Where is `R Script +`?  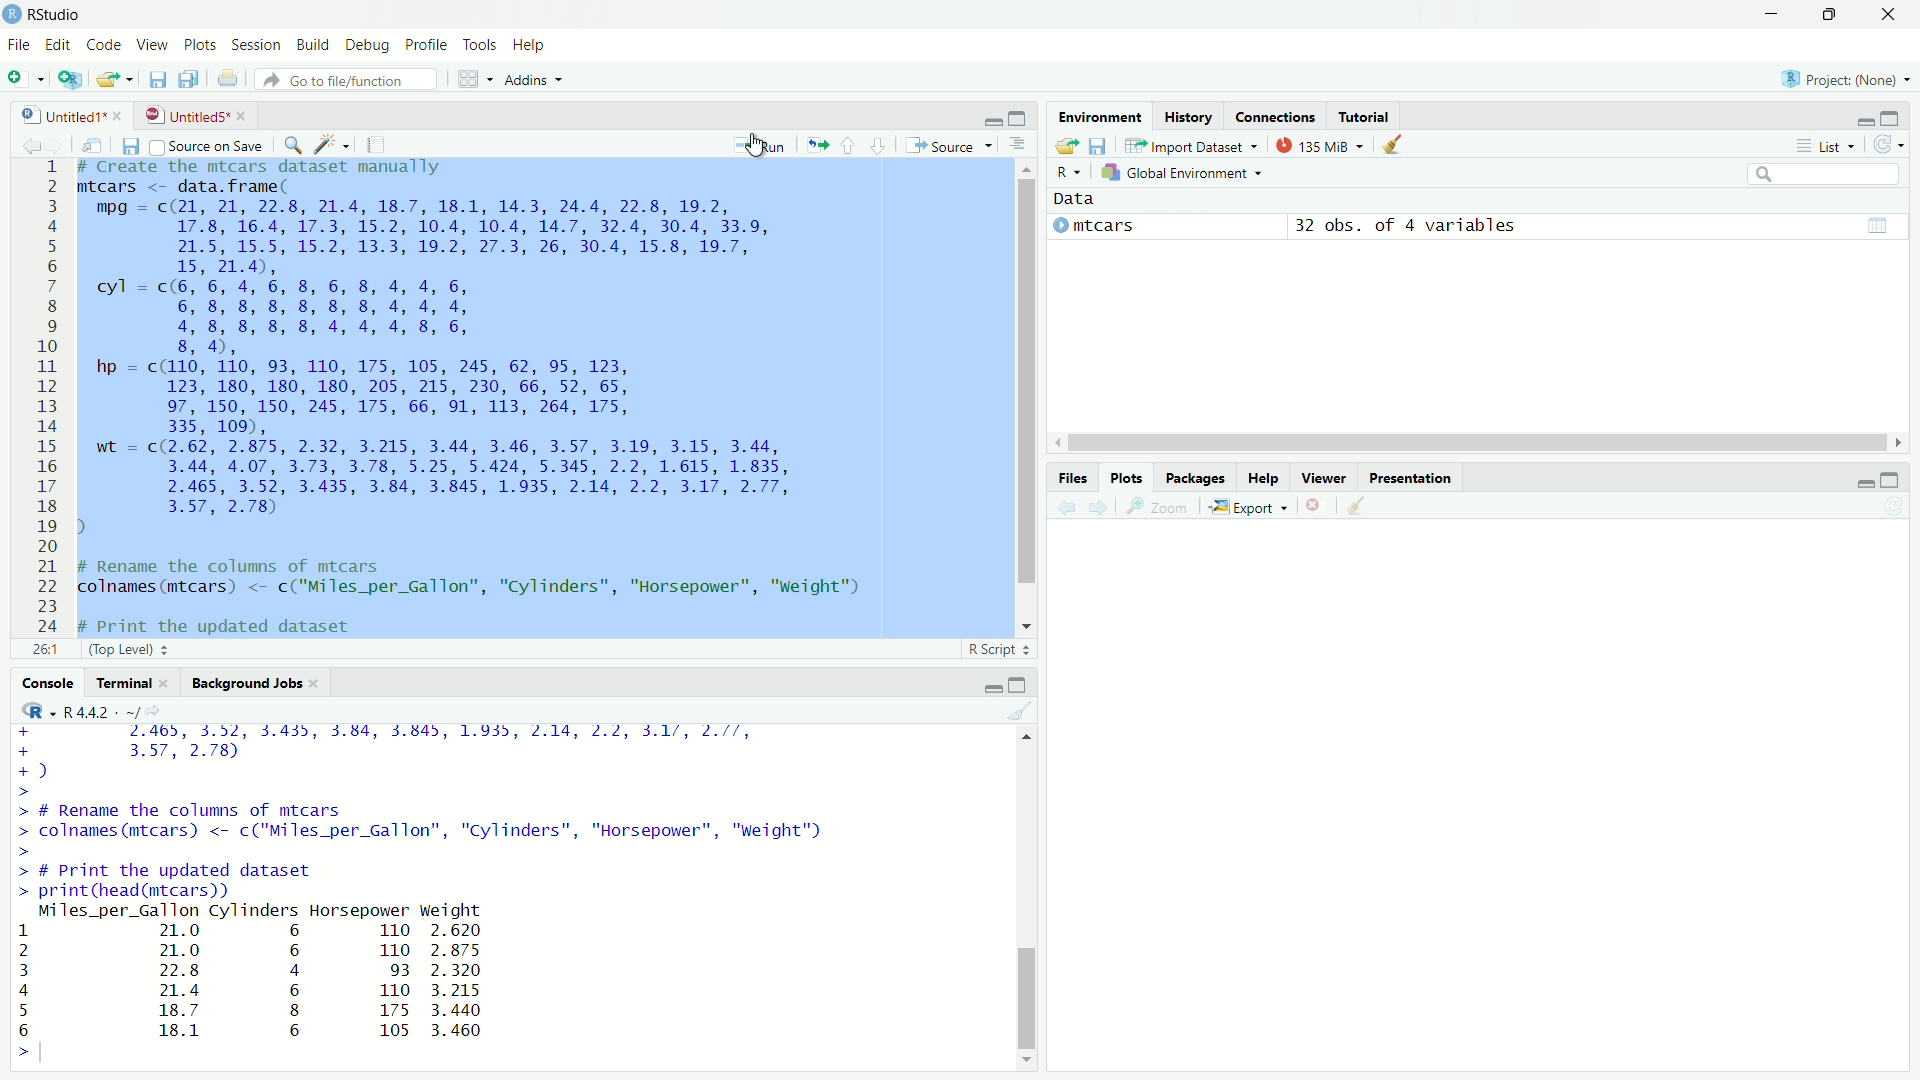
R Script + is located at coordinates (994, 652).